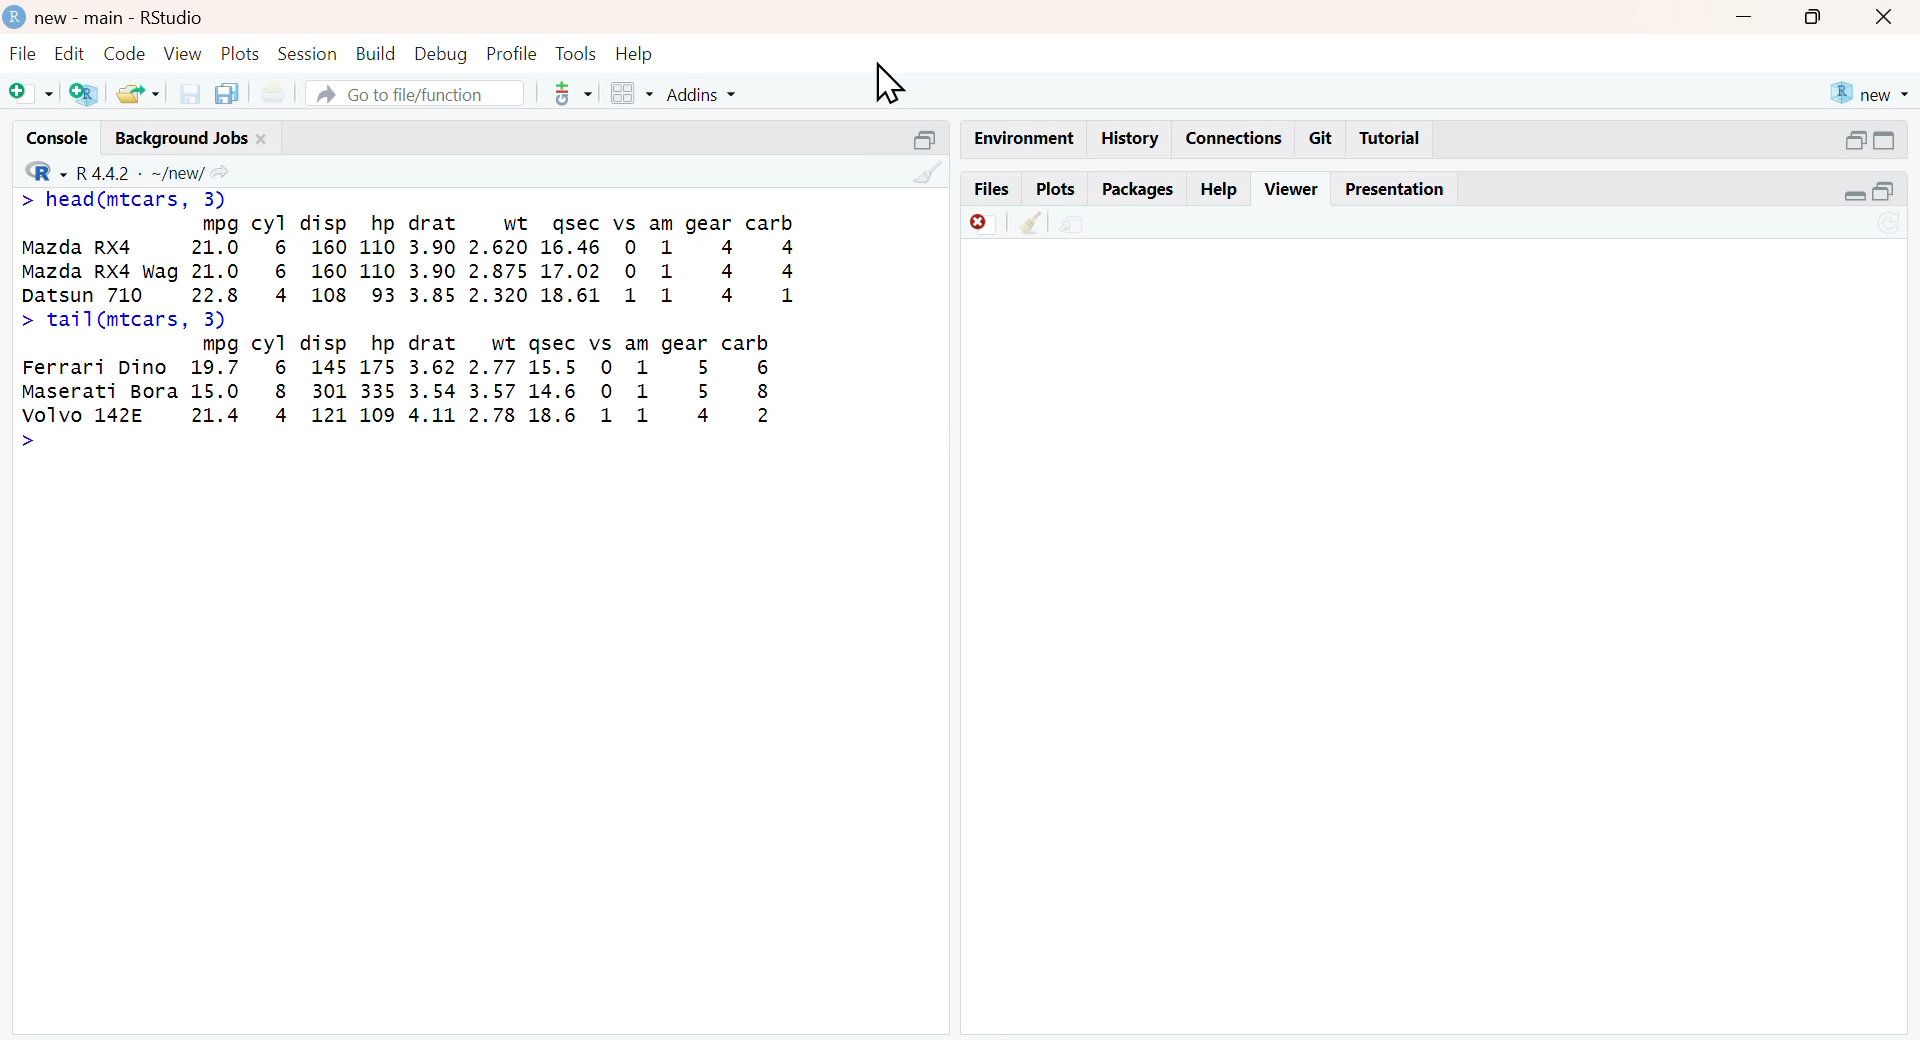 This screenshot has height=1040, width=1920. I want to click on Addins +, so click(701, 95).